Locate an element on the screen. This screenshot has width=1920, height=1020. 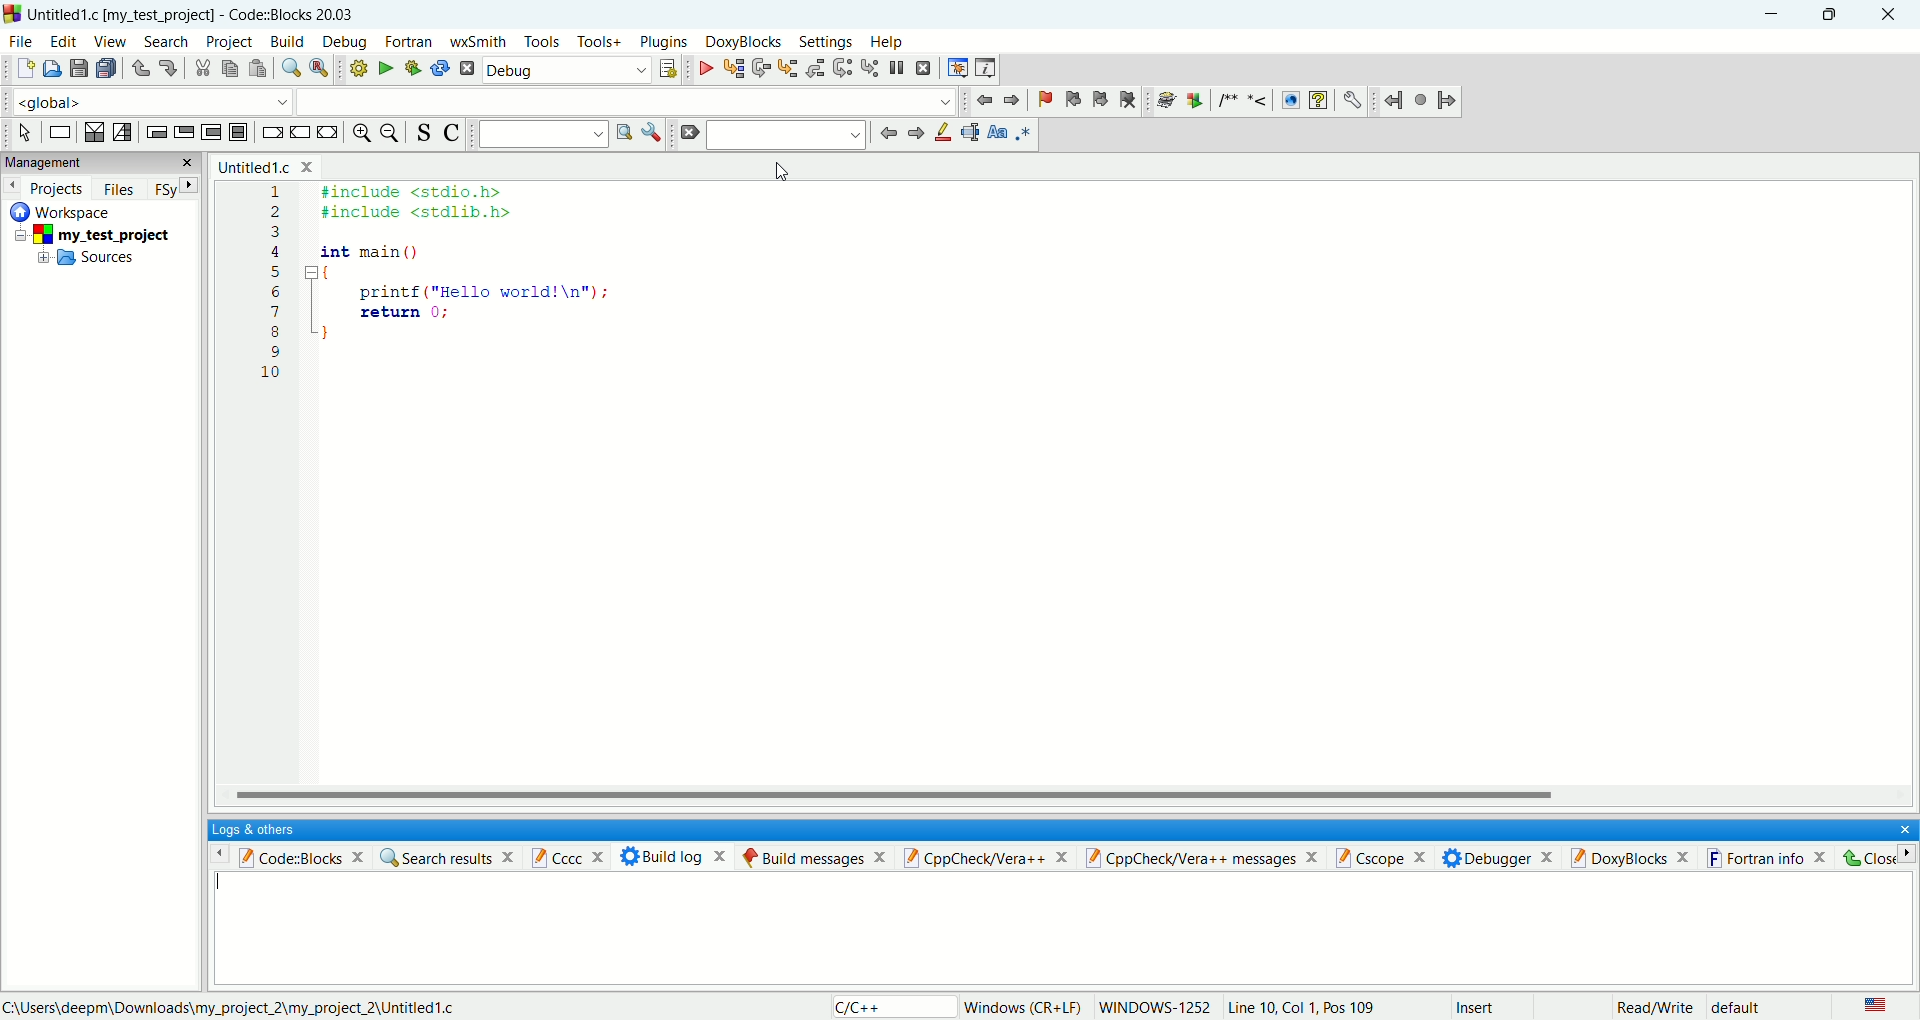
options window is located at coordinates (652, 133).